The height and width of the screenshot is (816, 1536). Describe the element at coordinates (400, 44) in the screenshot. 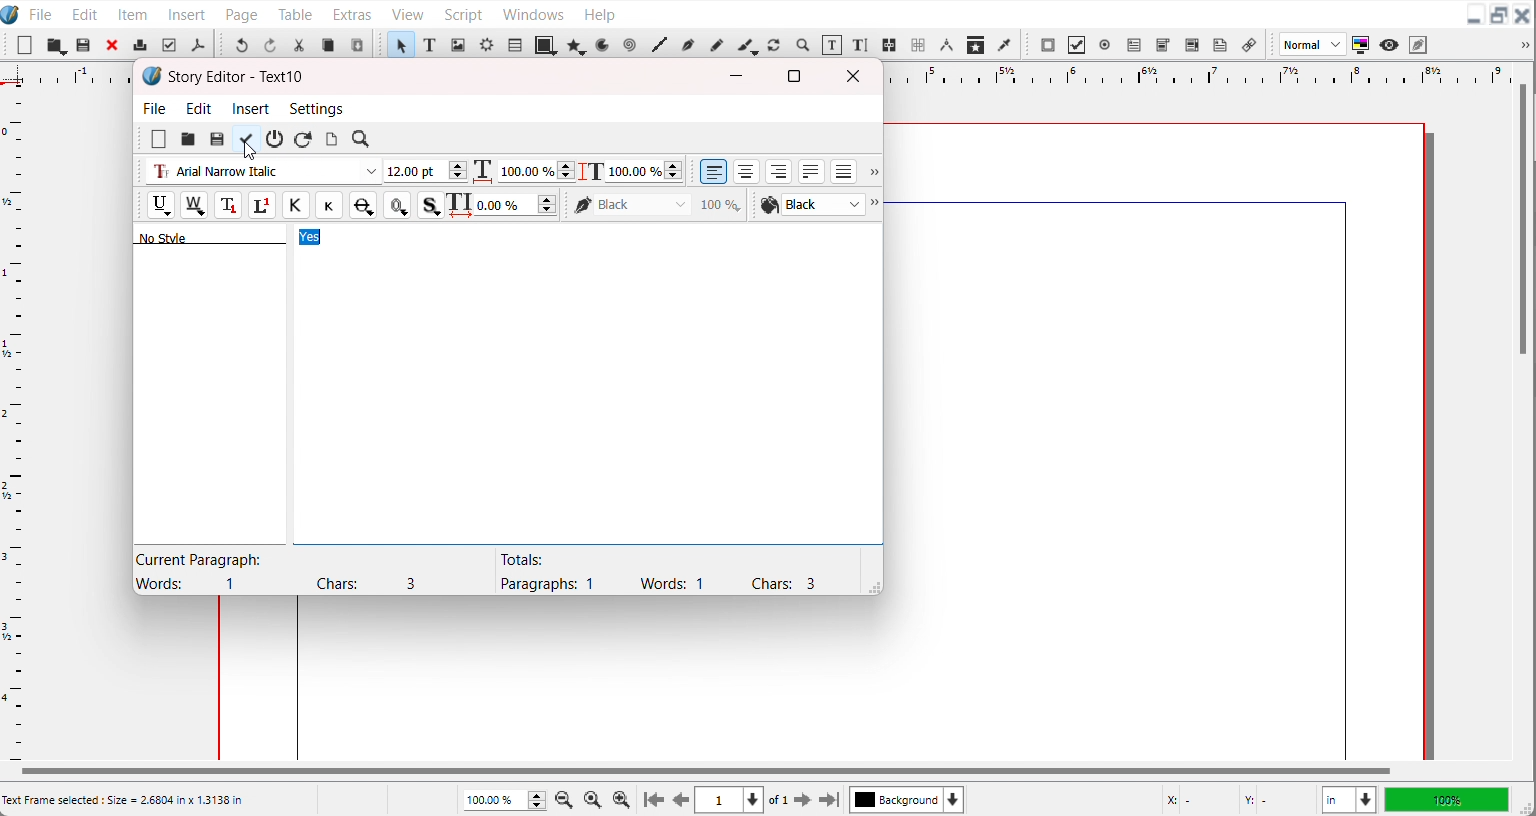

I see `Select item` at that location.